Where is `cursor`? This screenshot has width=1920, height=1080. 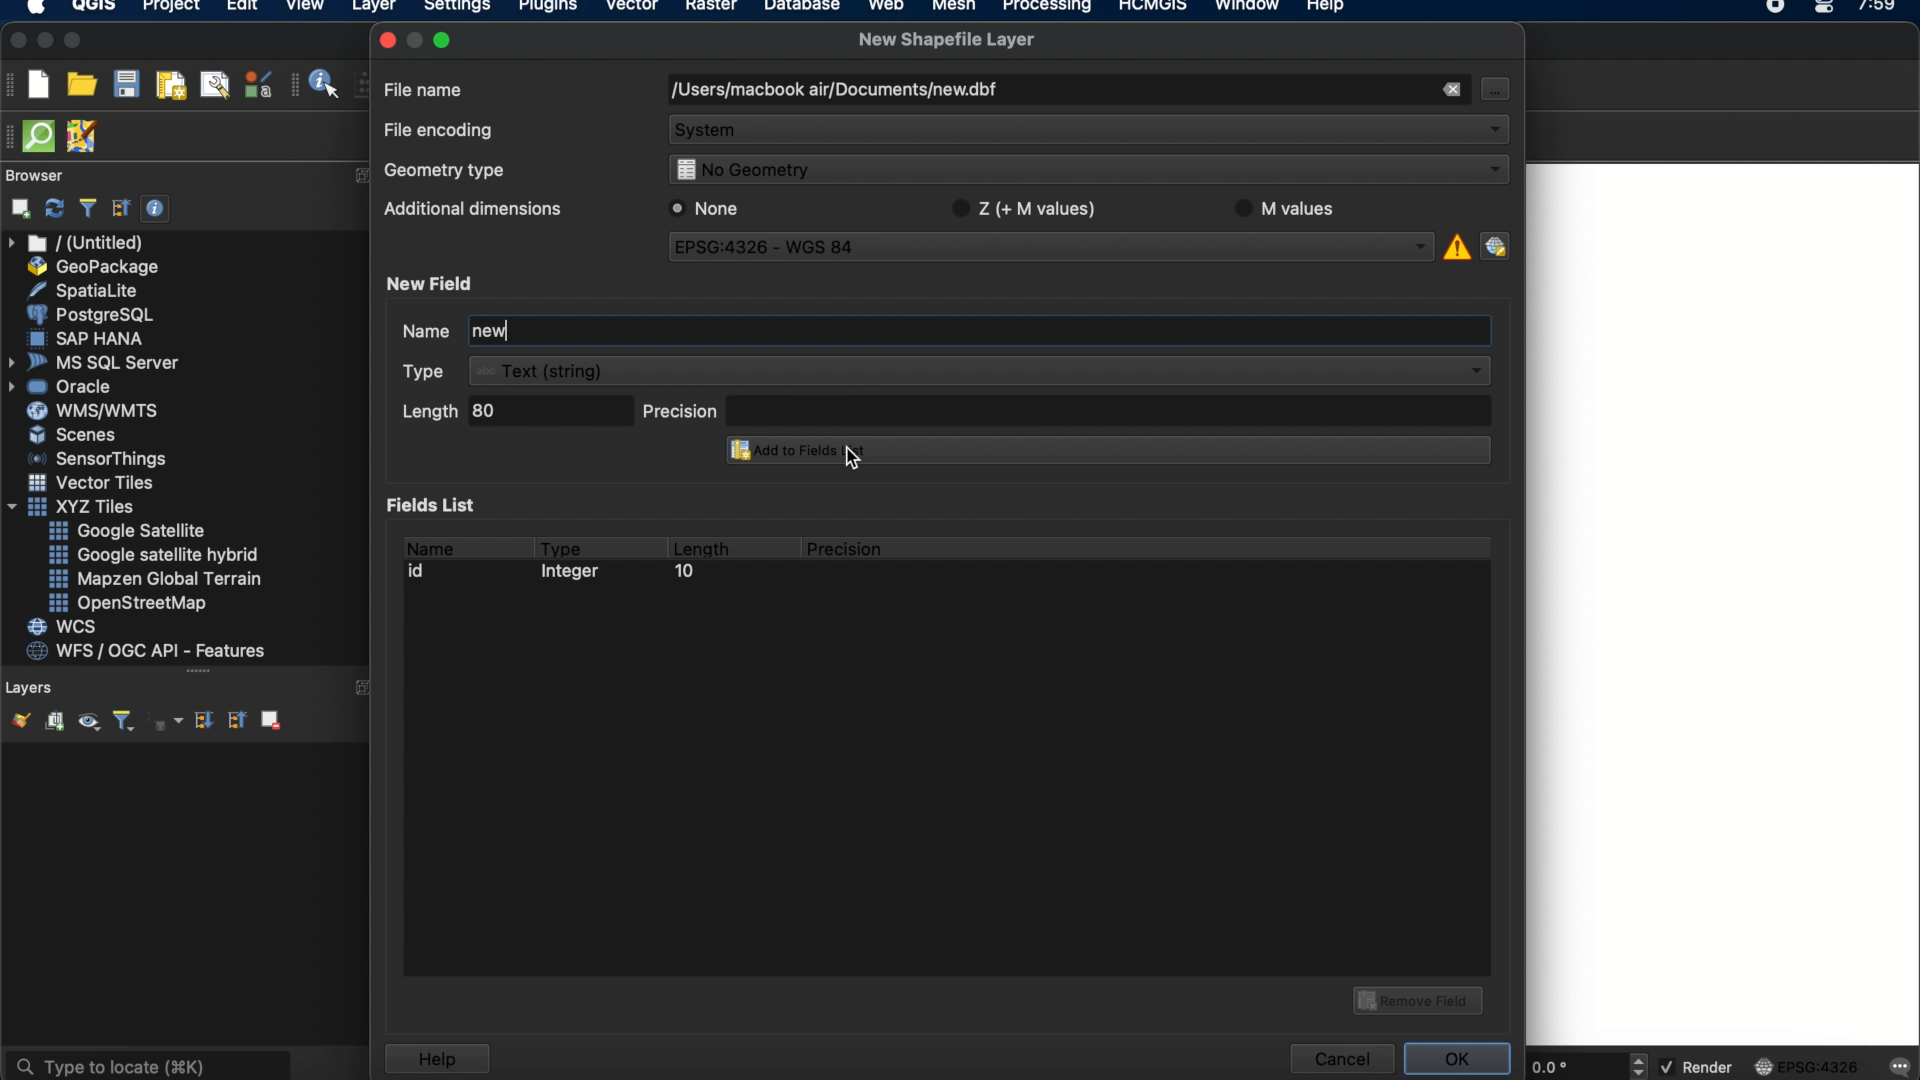 cursor is located at coordinates (1493, 88).